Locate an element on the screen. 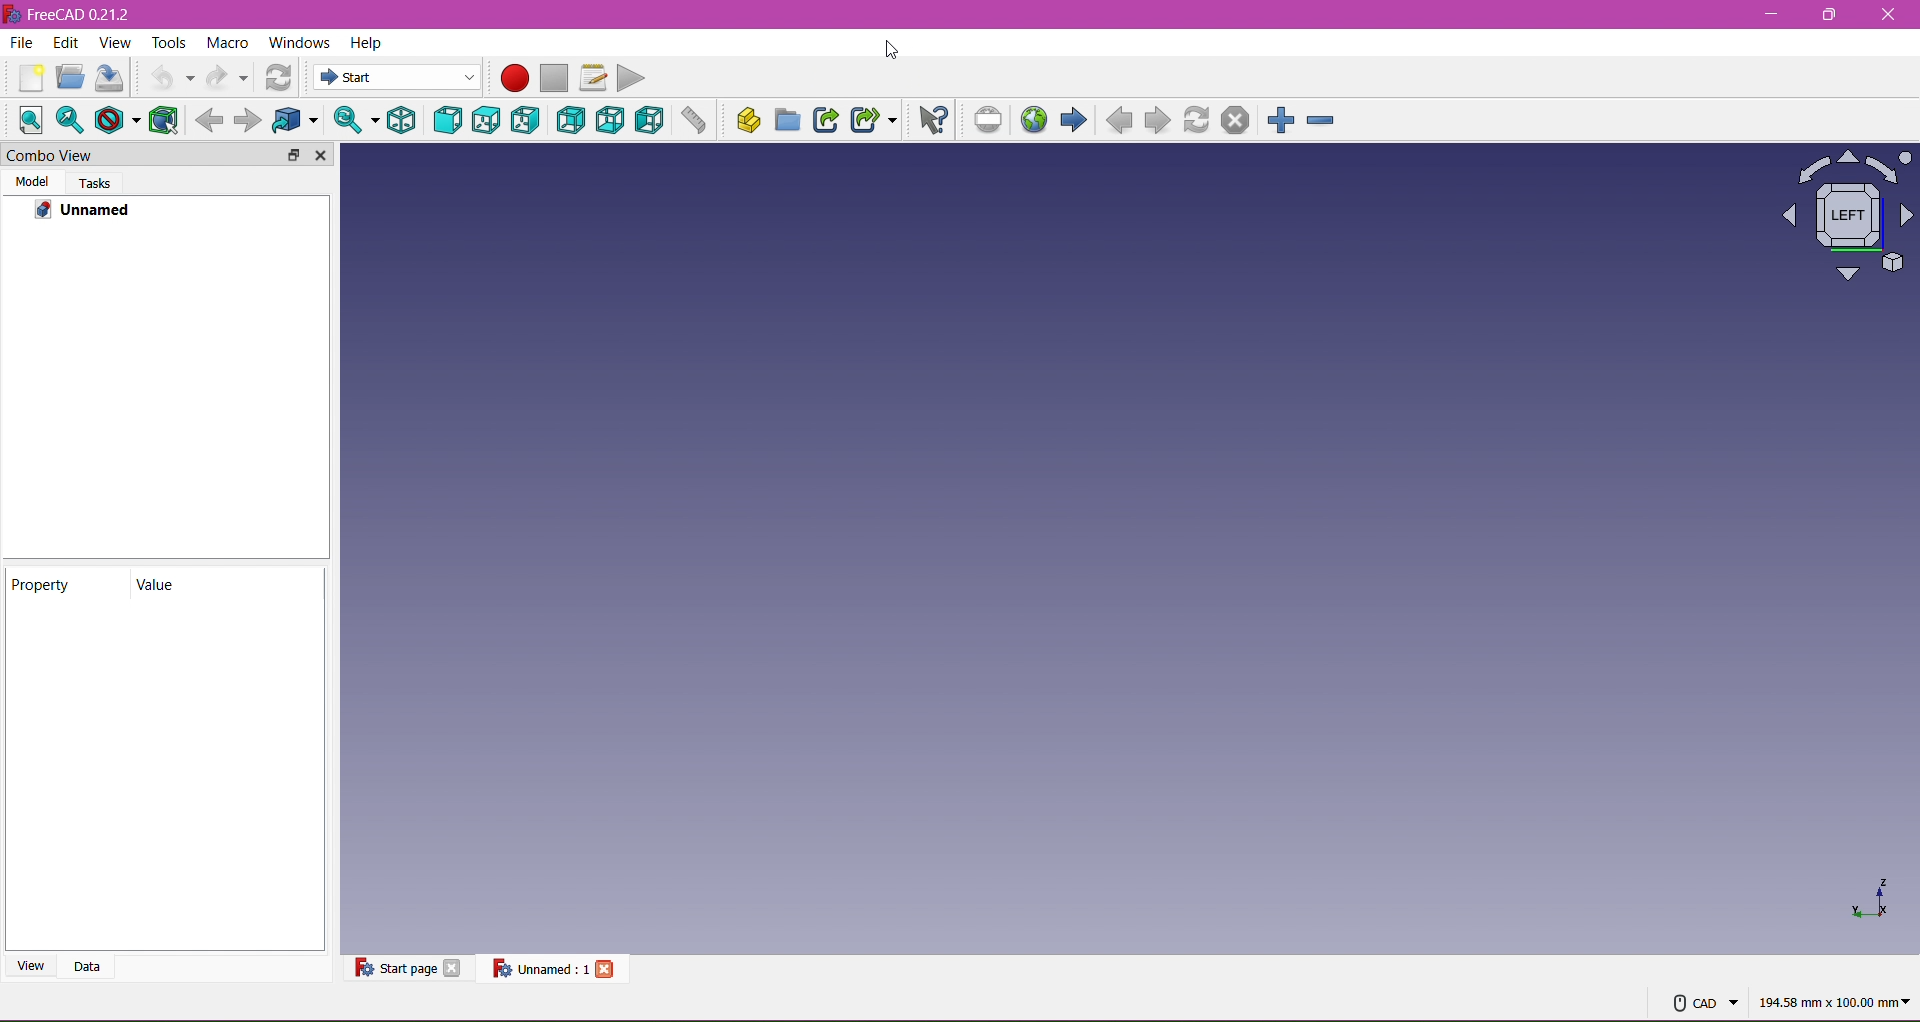 The image size is (1920, 1022). Data is located at coordinates (87, 965).